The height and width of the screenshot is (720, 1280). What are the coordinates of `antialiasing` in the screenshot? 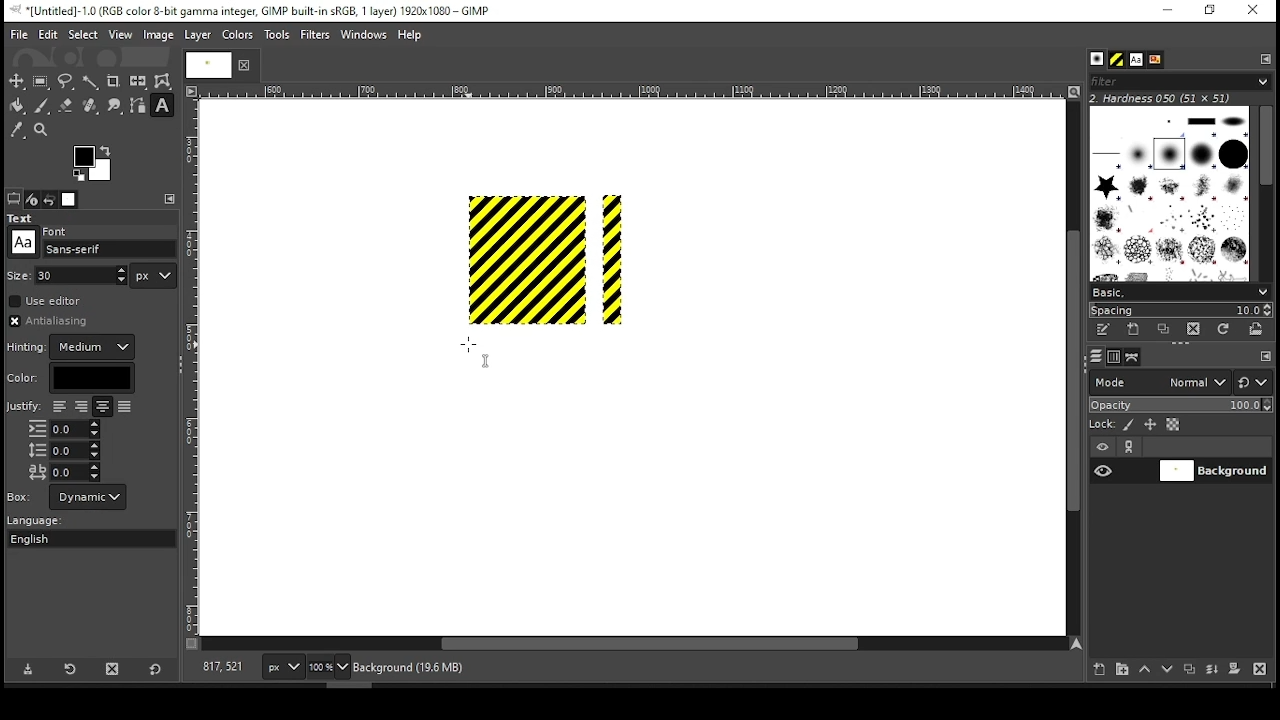 It's located at (54, 321).